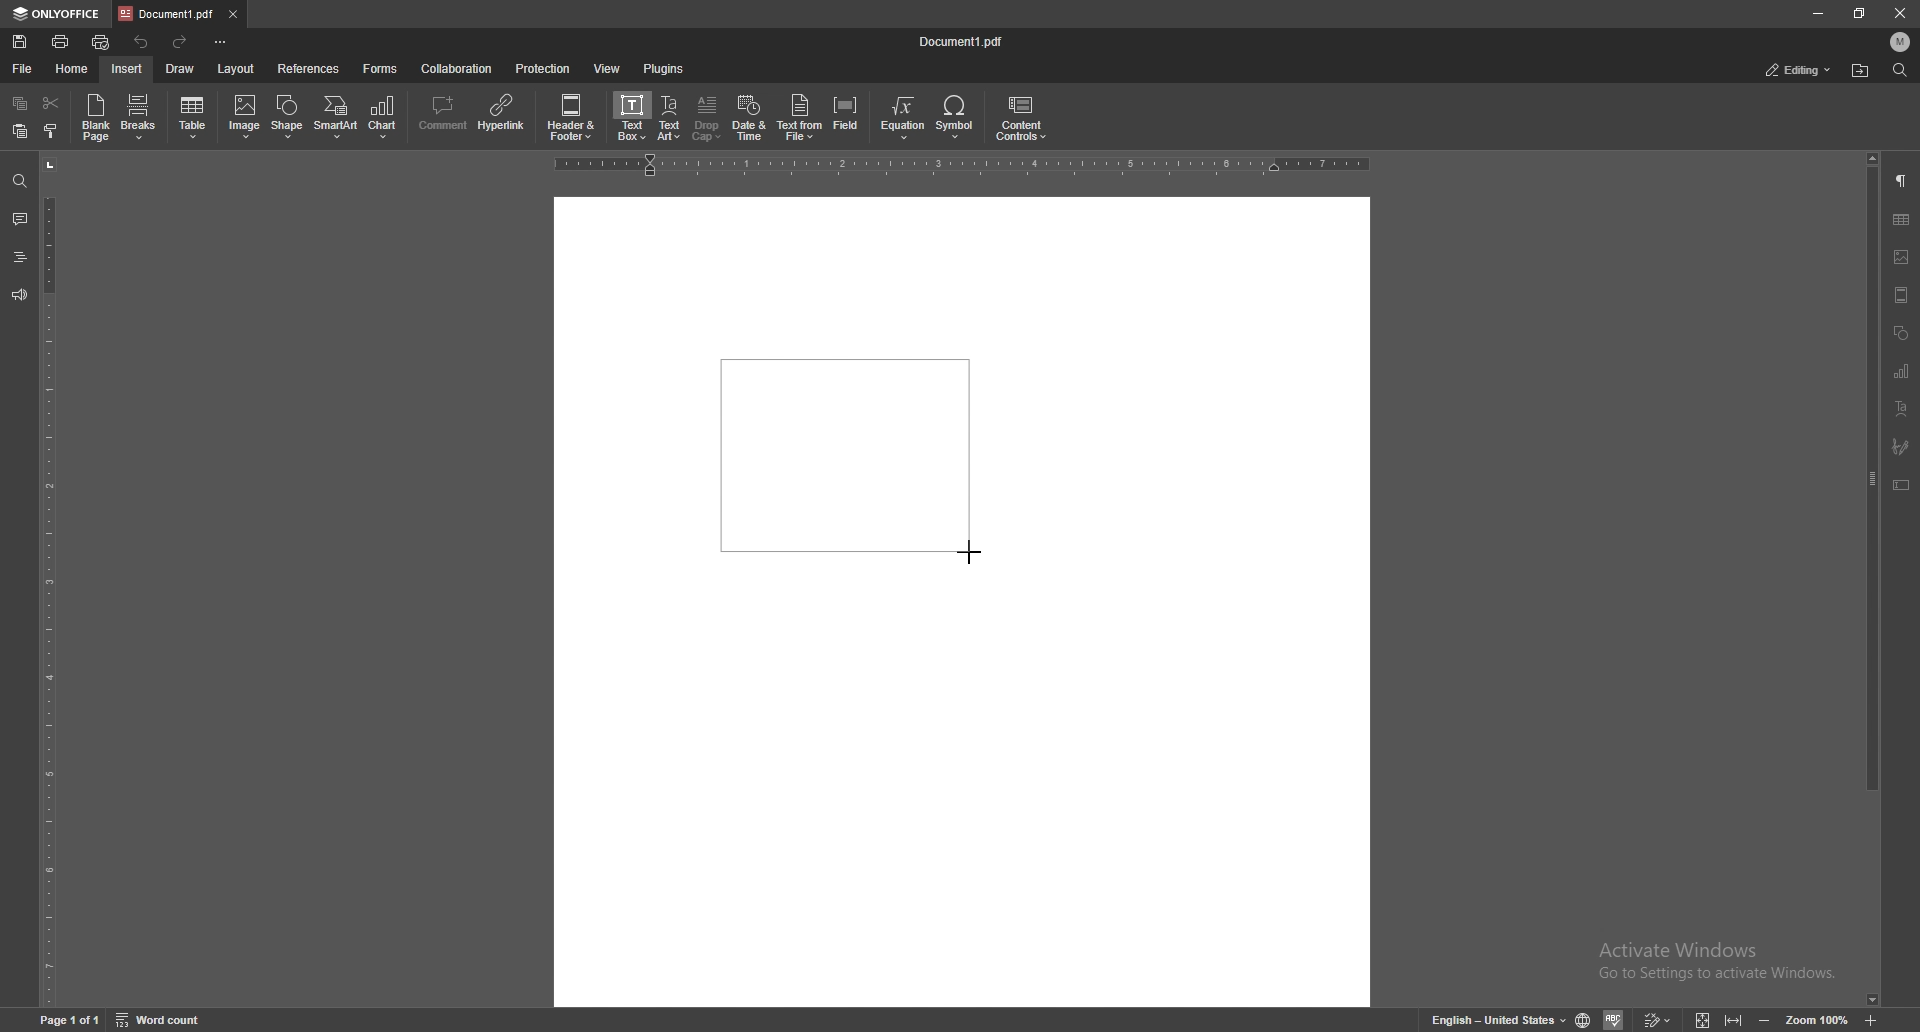 The width and height of the screenshot is (1920, 1032). Describe the element at coordinates (1902, 485) in the screenshot. I see `text box` at that location.